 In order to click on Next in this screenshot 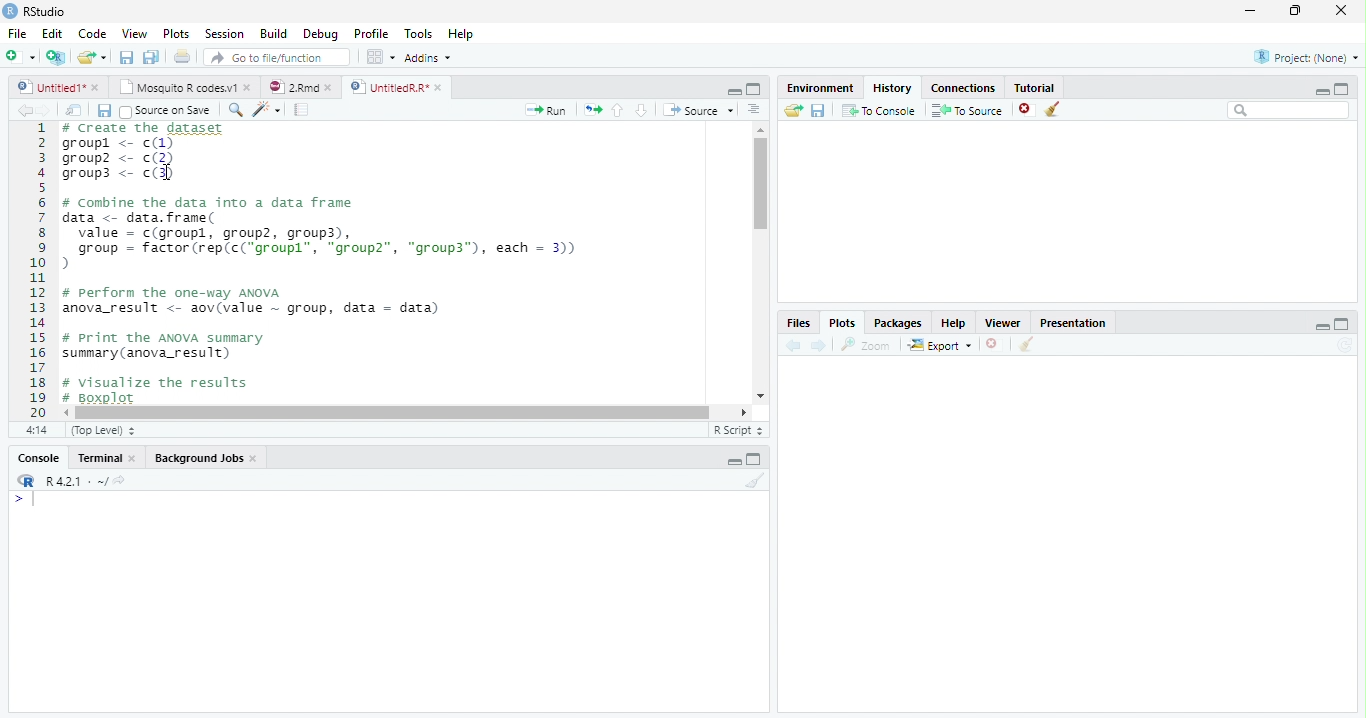, I will do `click(819, 346)`.